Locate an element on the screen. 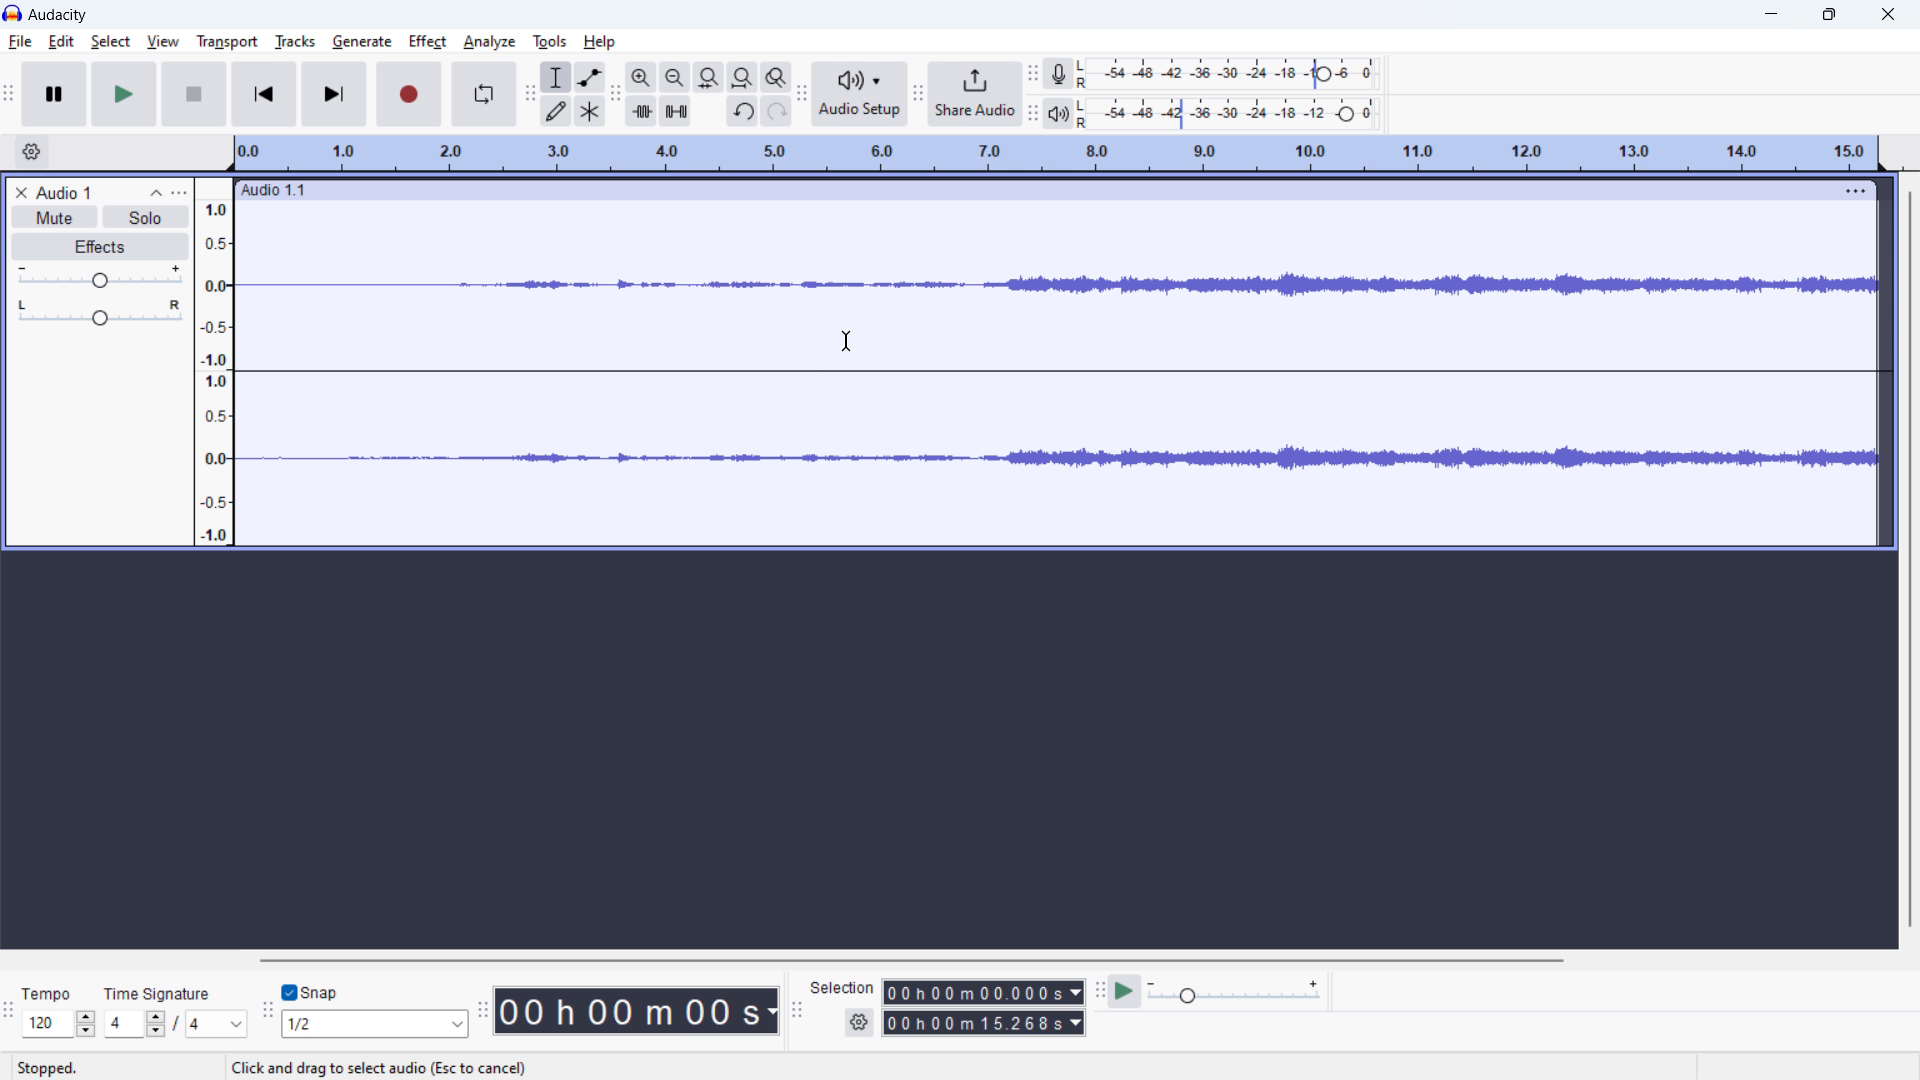 The width and height of the screenshot is (1920, 1080). recording meter is located at coordinates (1064, 73).